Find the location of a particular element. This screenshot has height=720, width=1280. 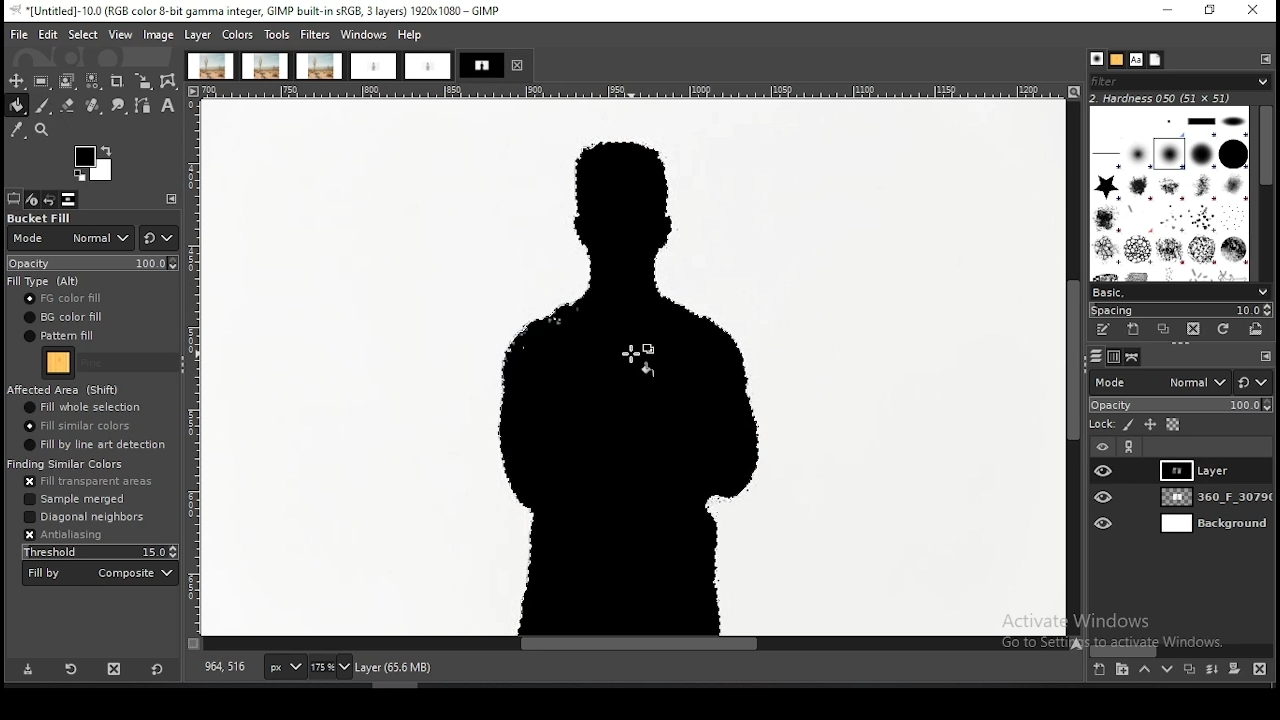

patterns is located at coordinates (1118, 60).